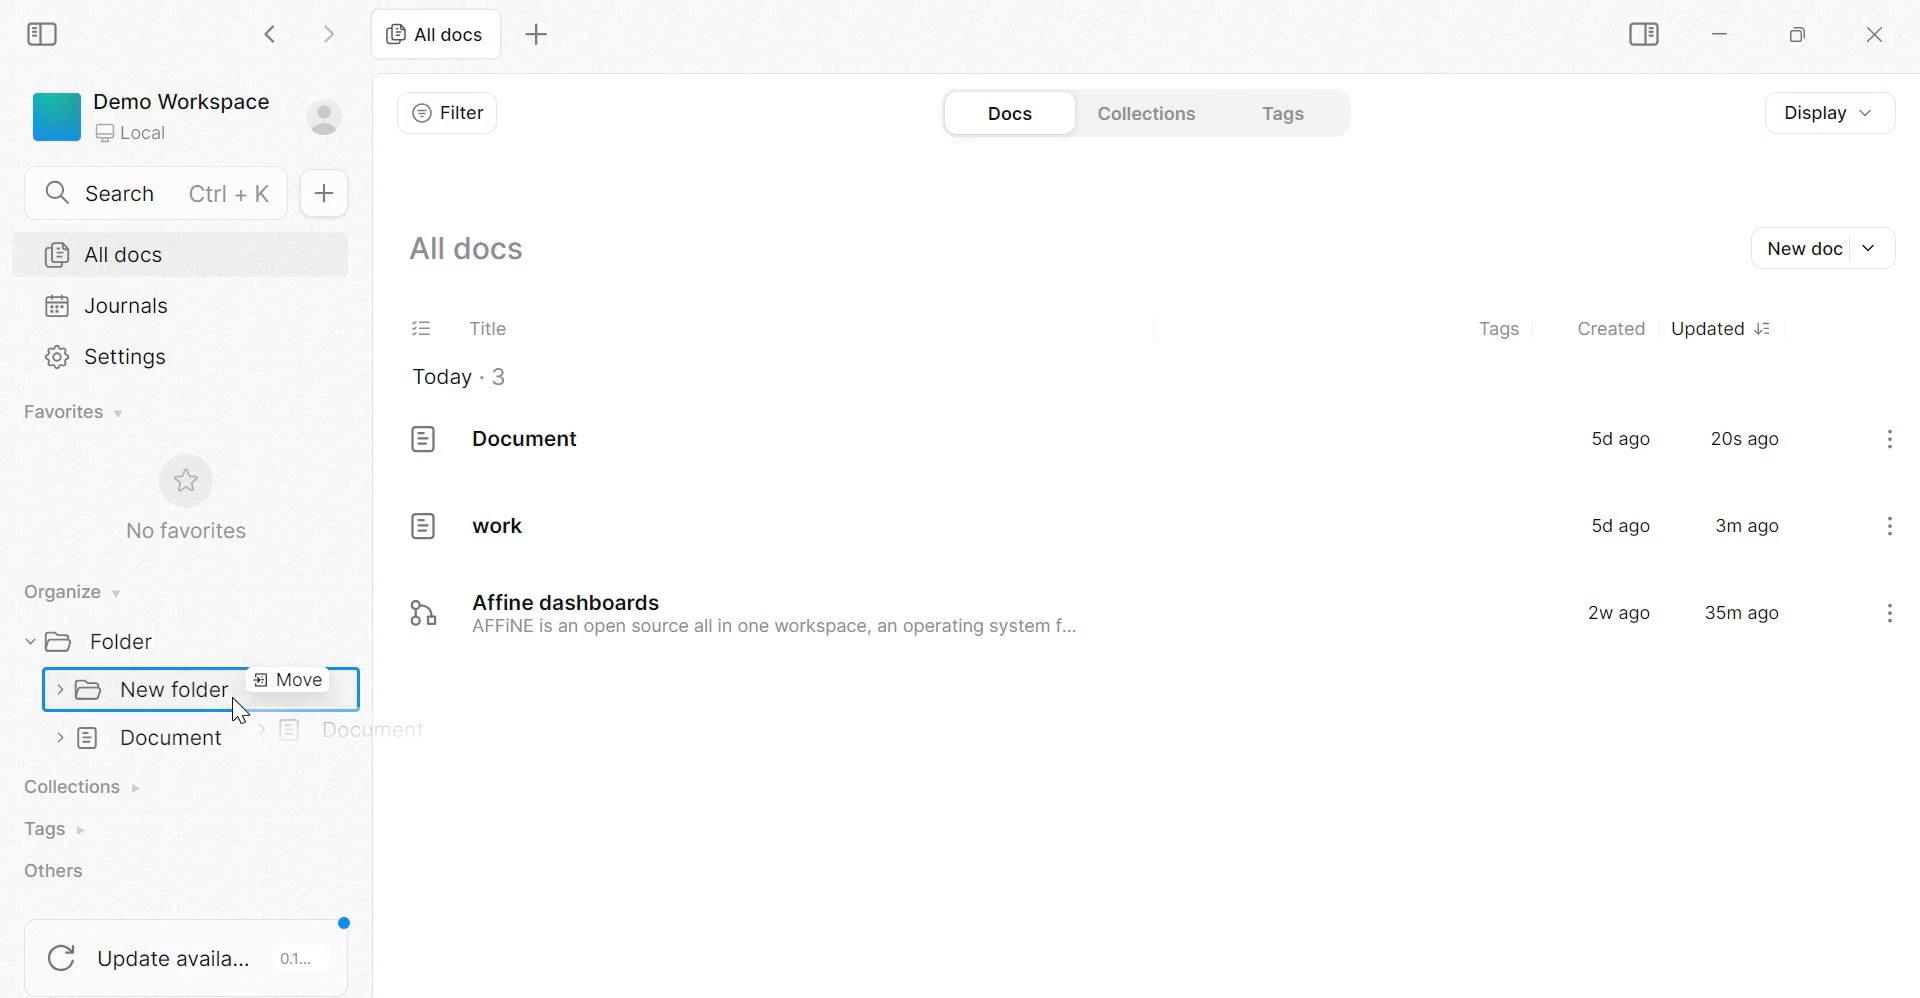 This screenshot has height=998, width=1920. I want to click on Sidebar Toggle, so click(47, 33).